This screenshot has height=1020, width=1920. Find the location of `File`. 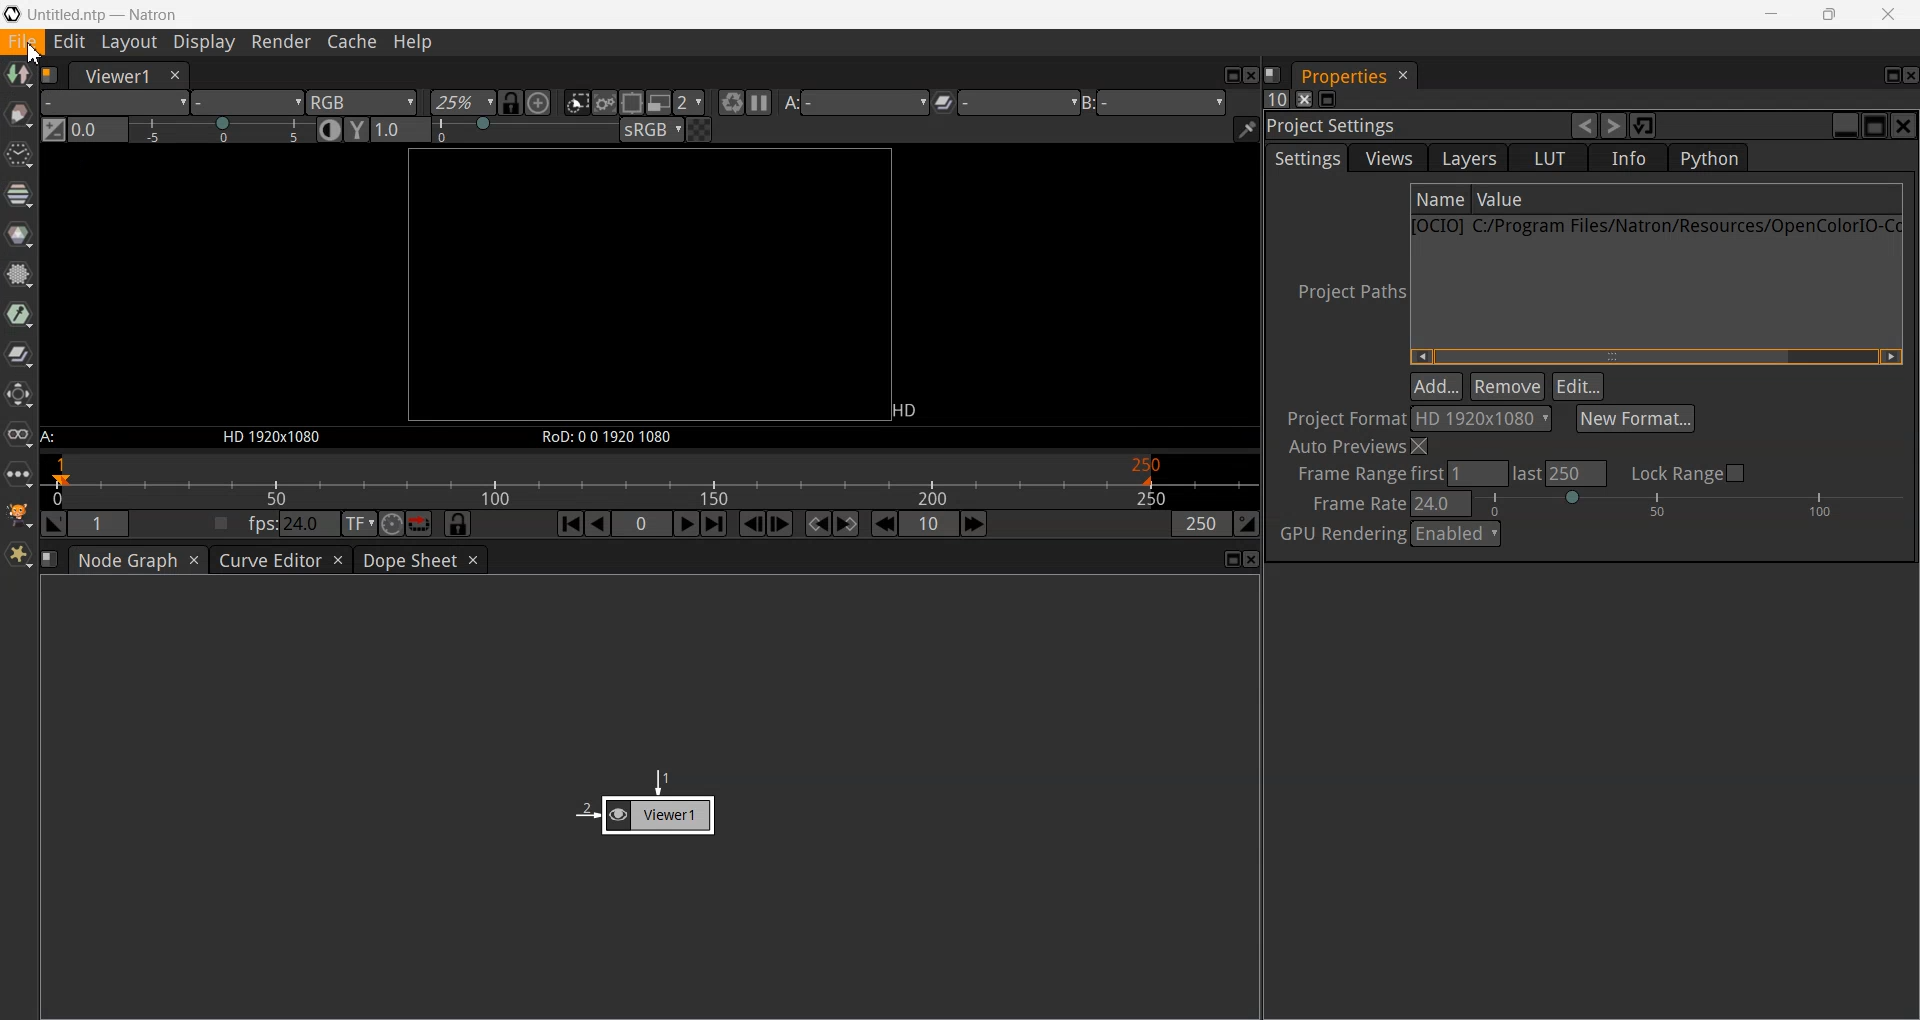

File is located at coordinates (23, 42).